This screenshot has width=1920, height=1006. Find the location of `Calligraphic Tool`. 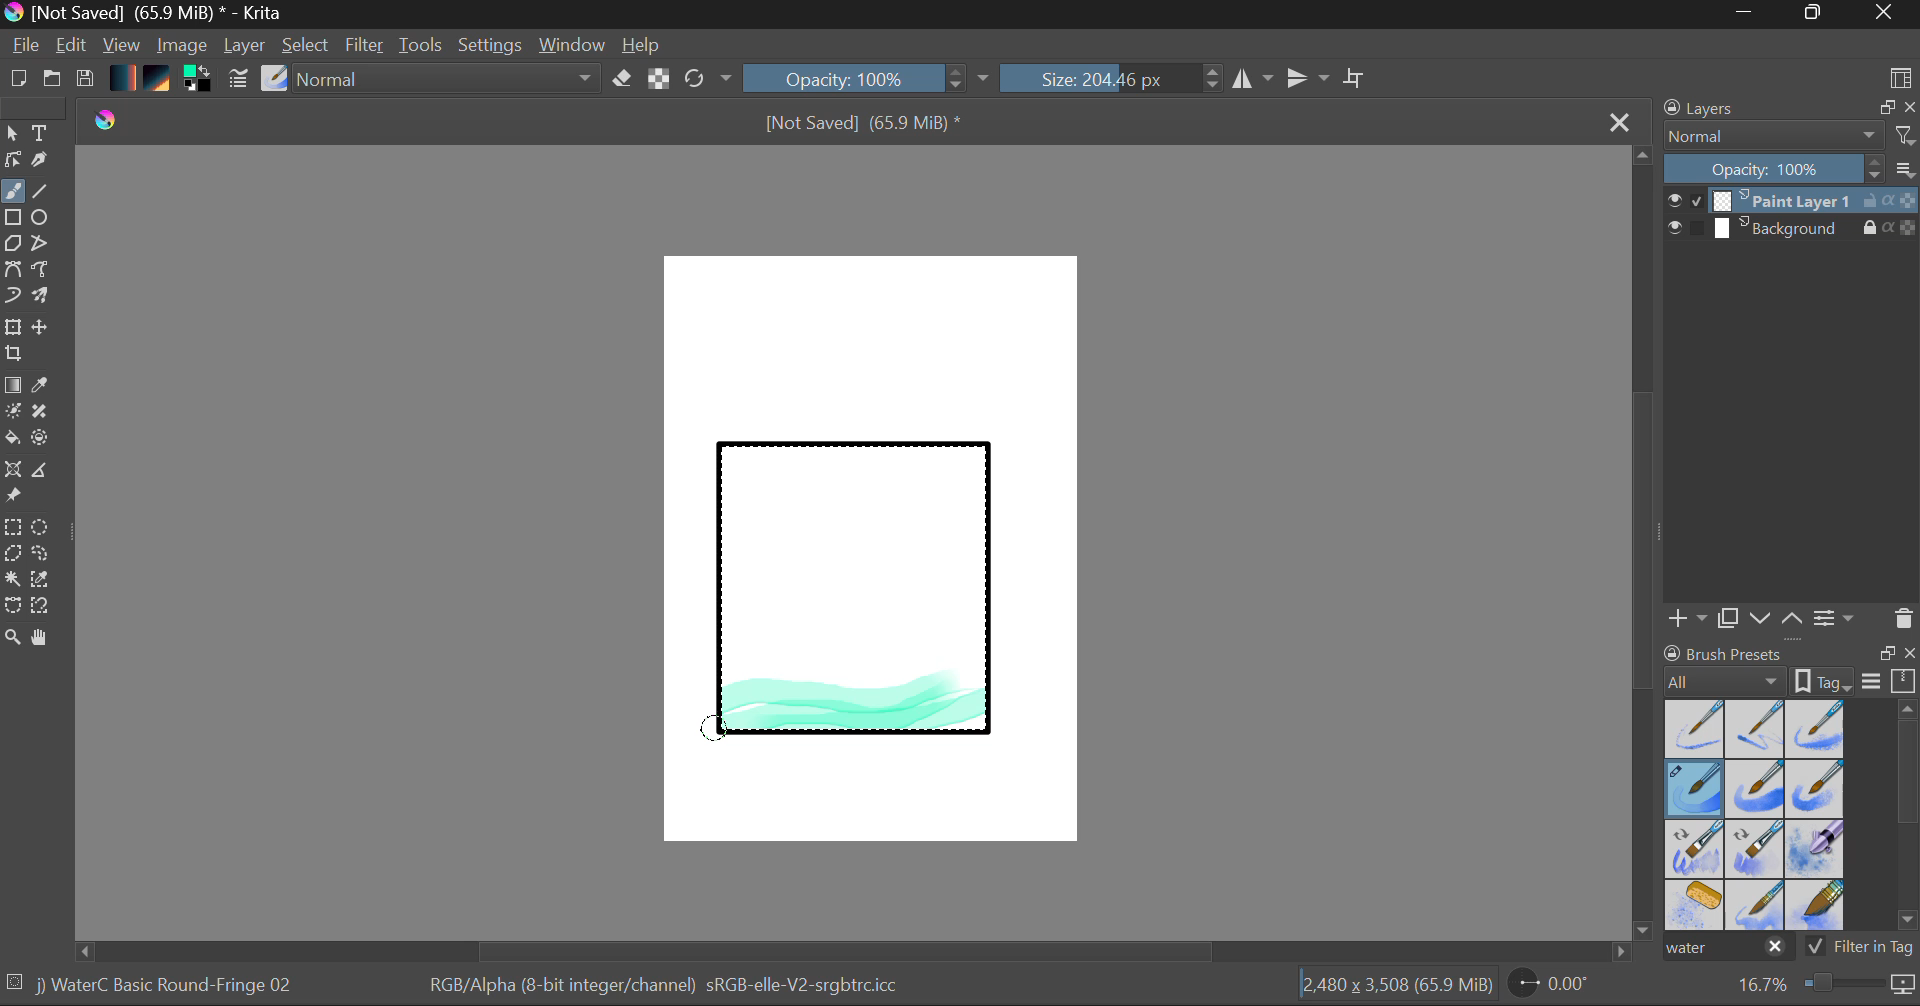

Calligraphic Tool is located at coordinates (47, 164).